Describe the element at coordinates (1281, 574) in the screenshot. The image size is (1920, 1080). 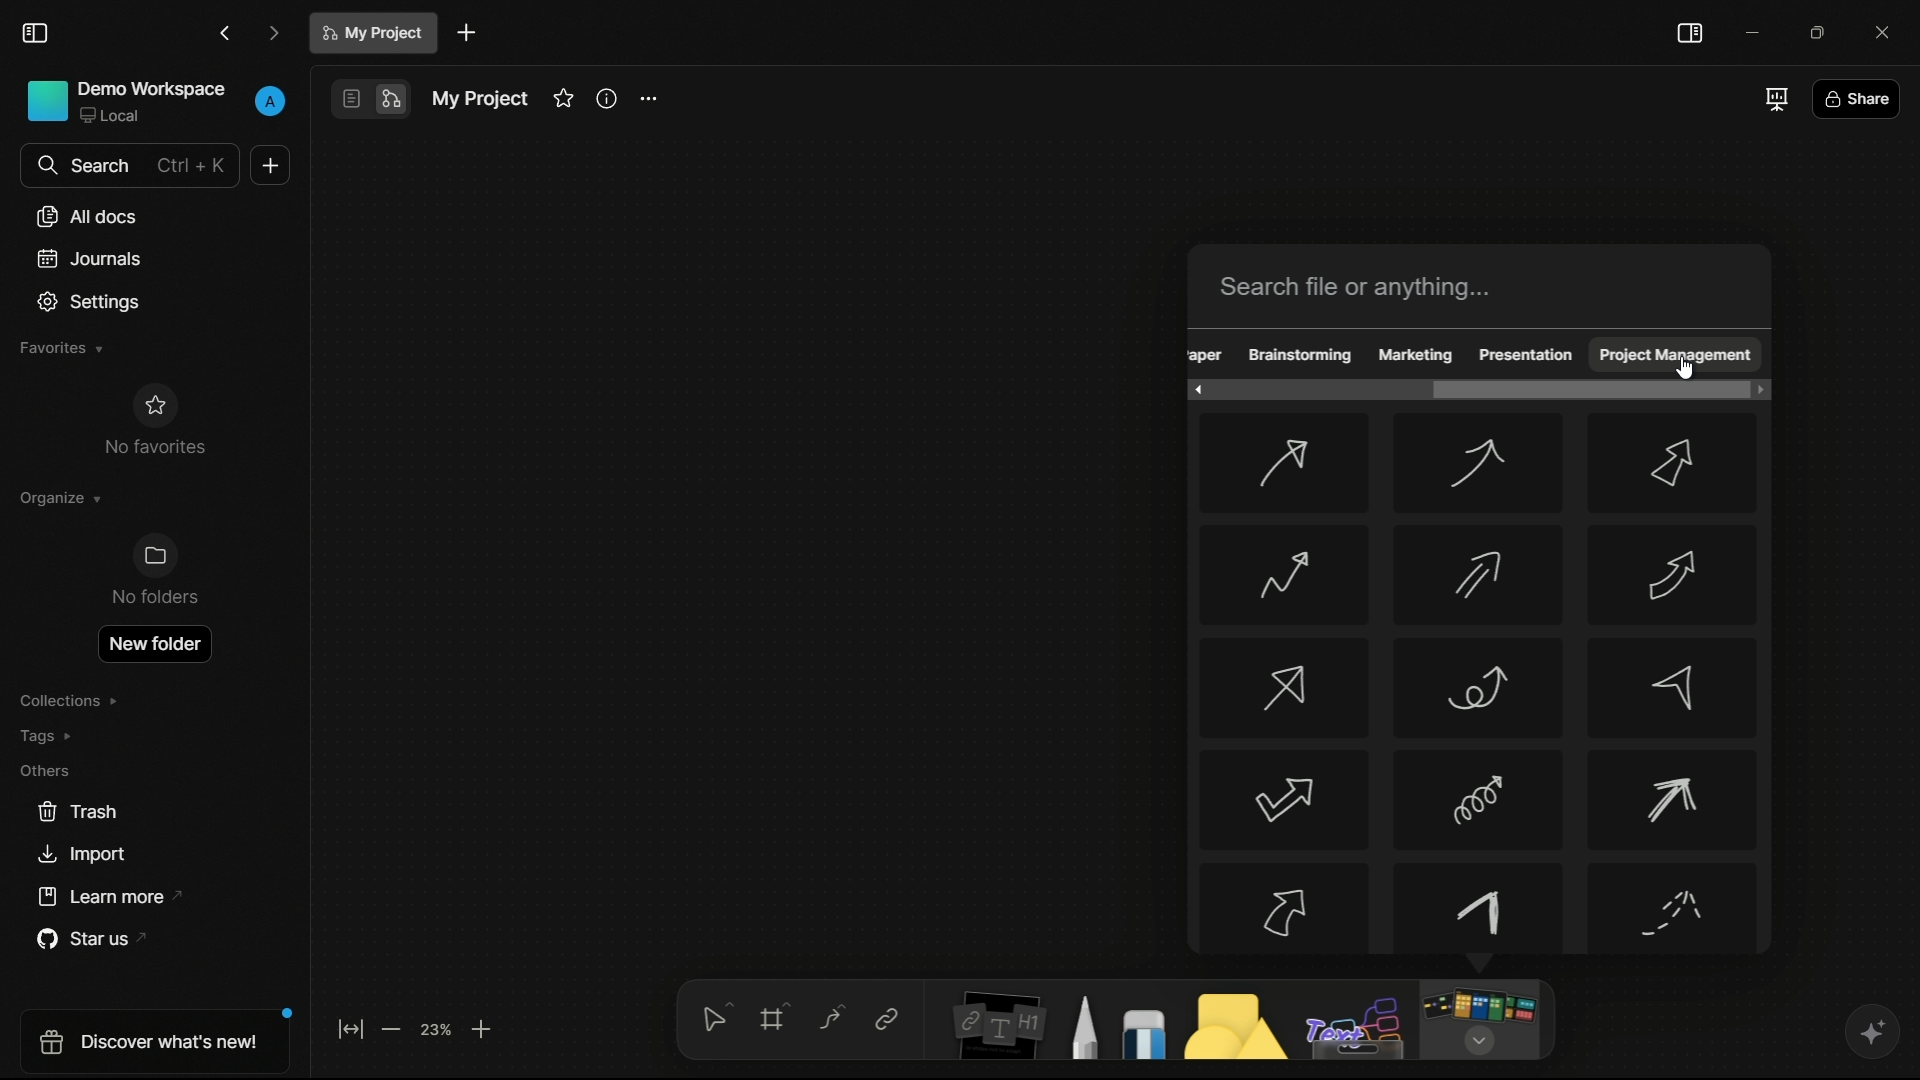
I see `arrow-4` at that location.